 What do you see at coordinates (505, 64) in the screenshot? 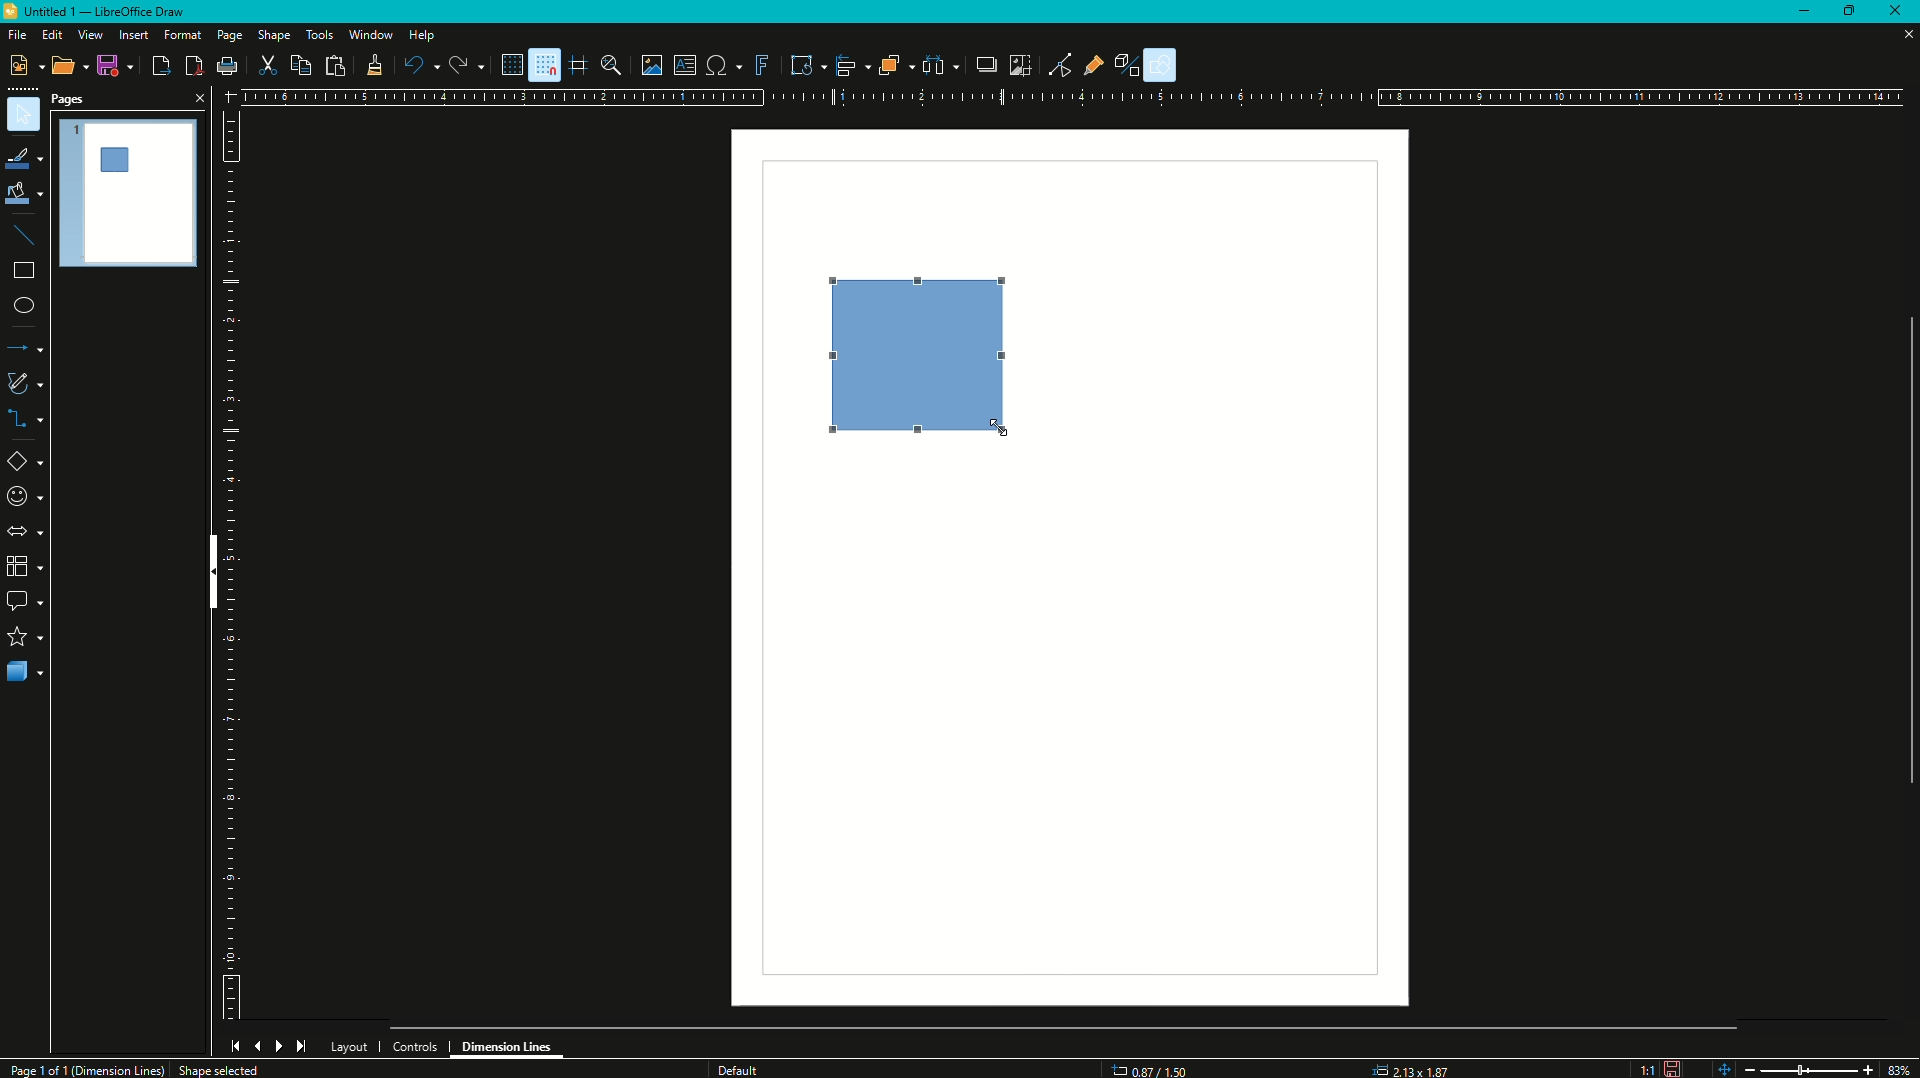
I see `Display Grid` at bounding box center [505, 64].